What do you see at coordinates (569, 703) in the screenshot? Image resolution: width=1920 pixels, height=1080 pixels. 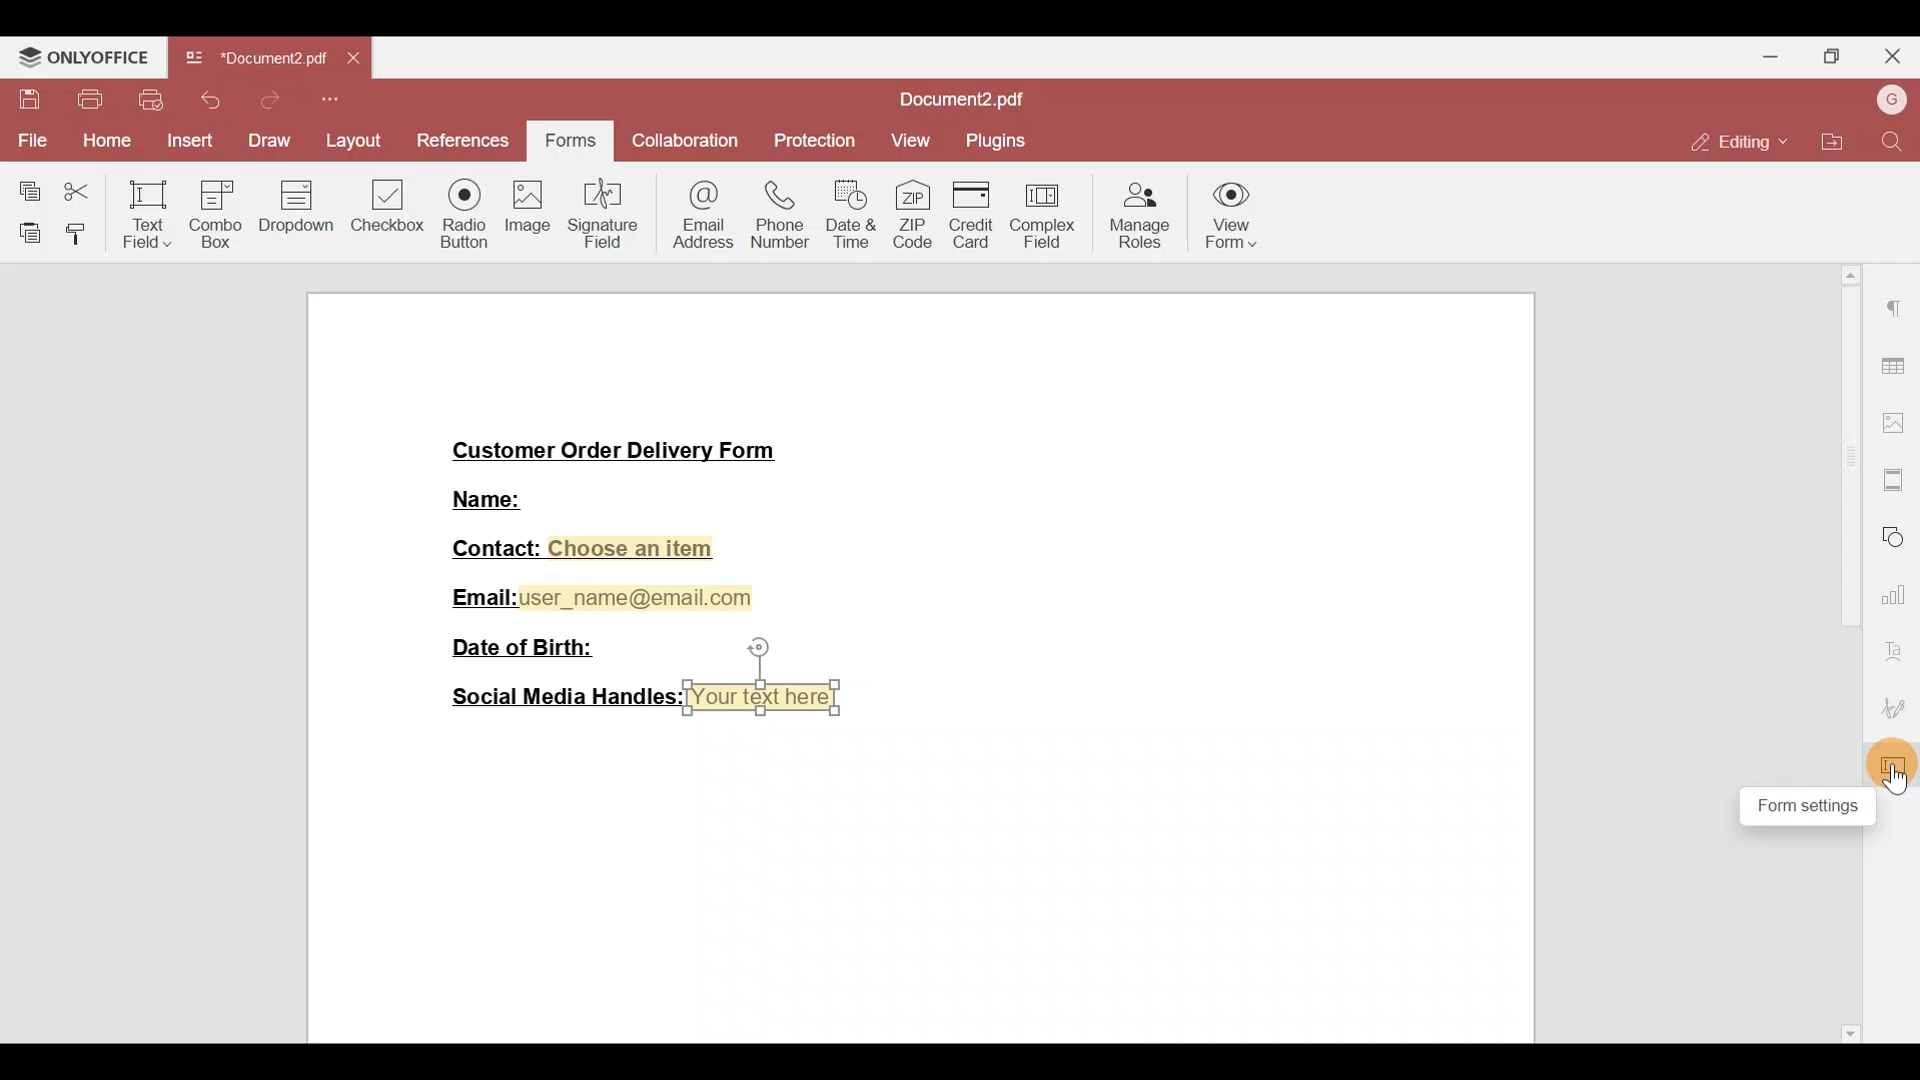 I see `Social Media Handles` at bounding box center [569, 703].